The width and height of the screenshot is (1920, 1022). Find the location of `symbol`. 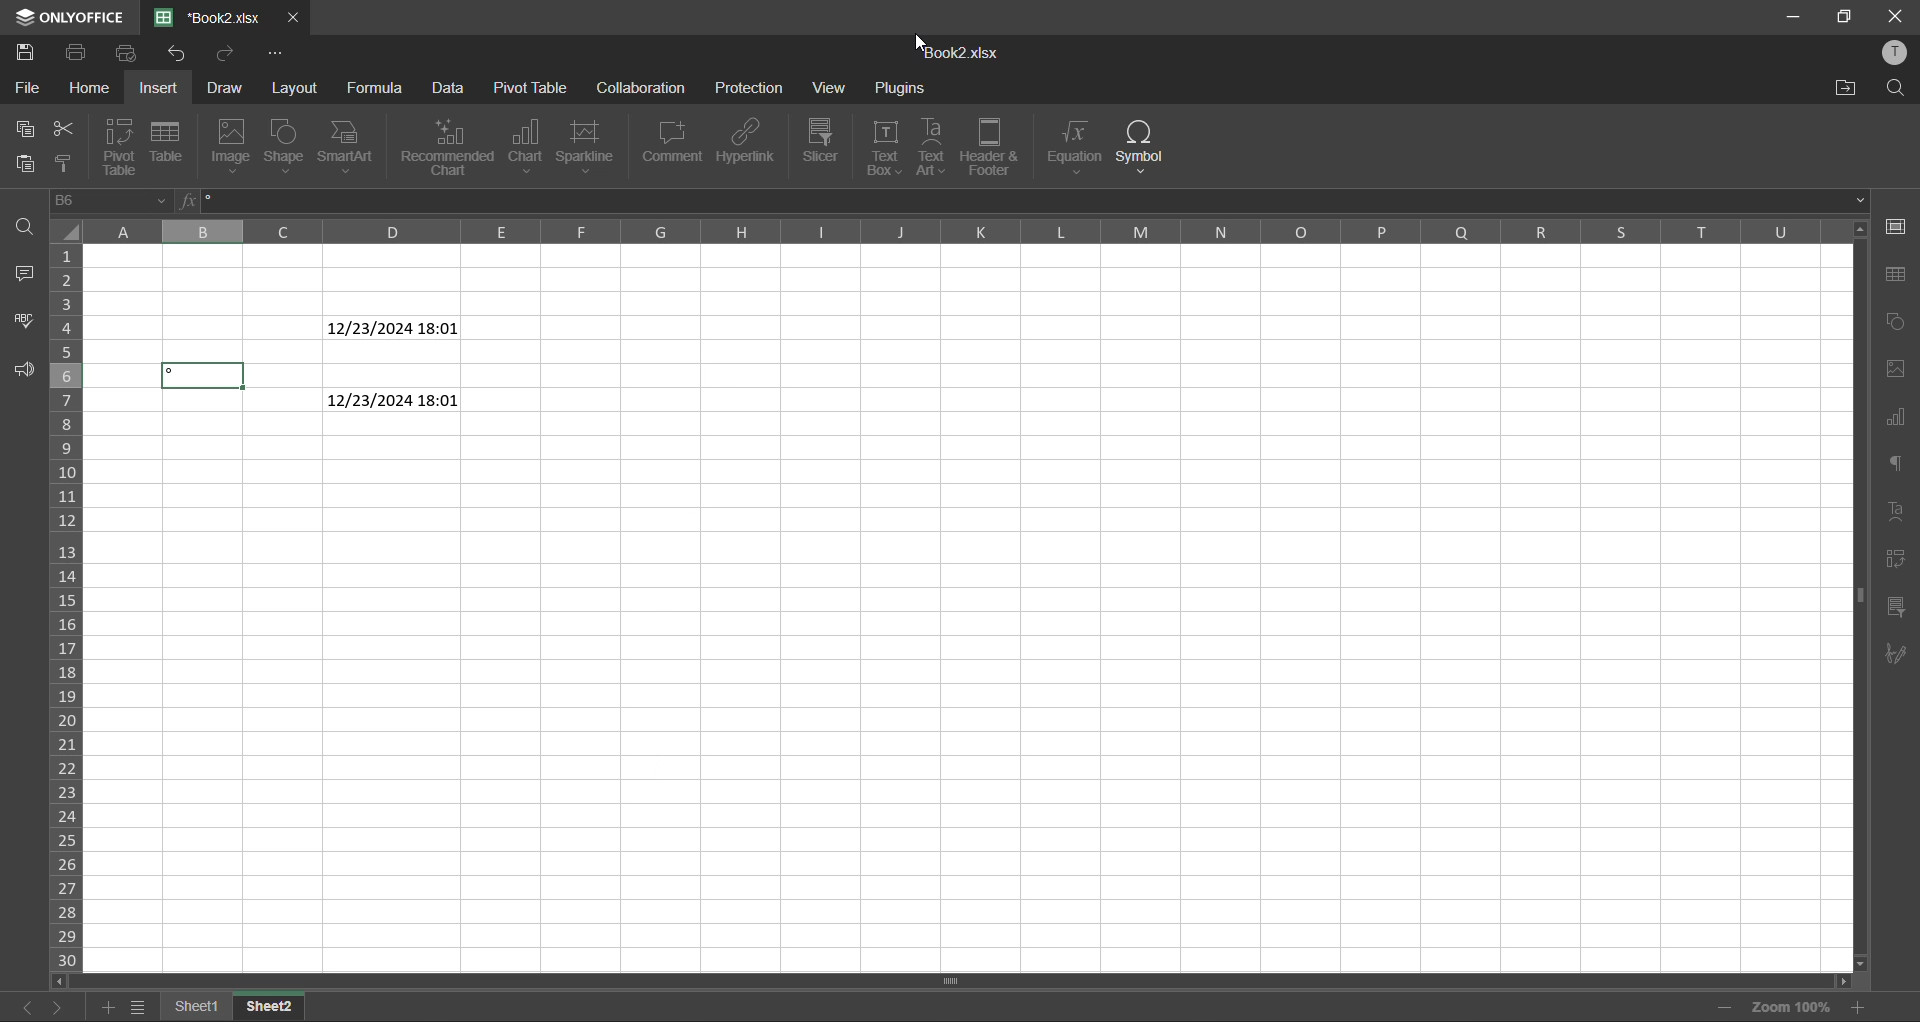

symbol is located at coordinates (1140, 147).